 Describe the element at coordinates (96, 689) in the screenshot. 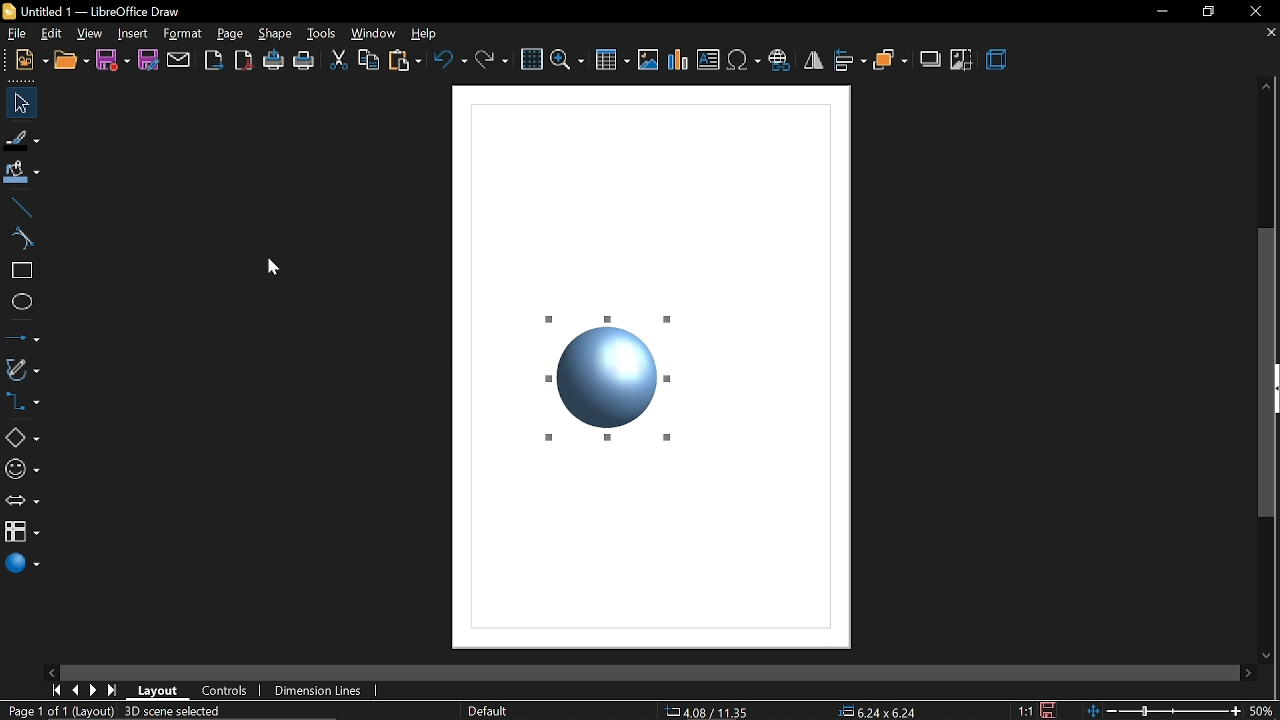

I see `next page ` at that location.